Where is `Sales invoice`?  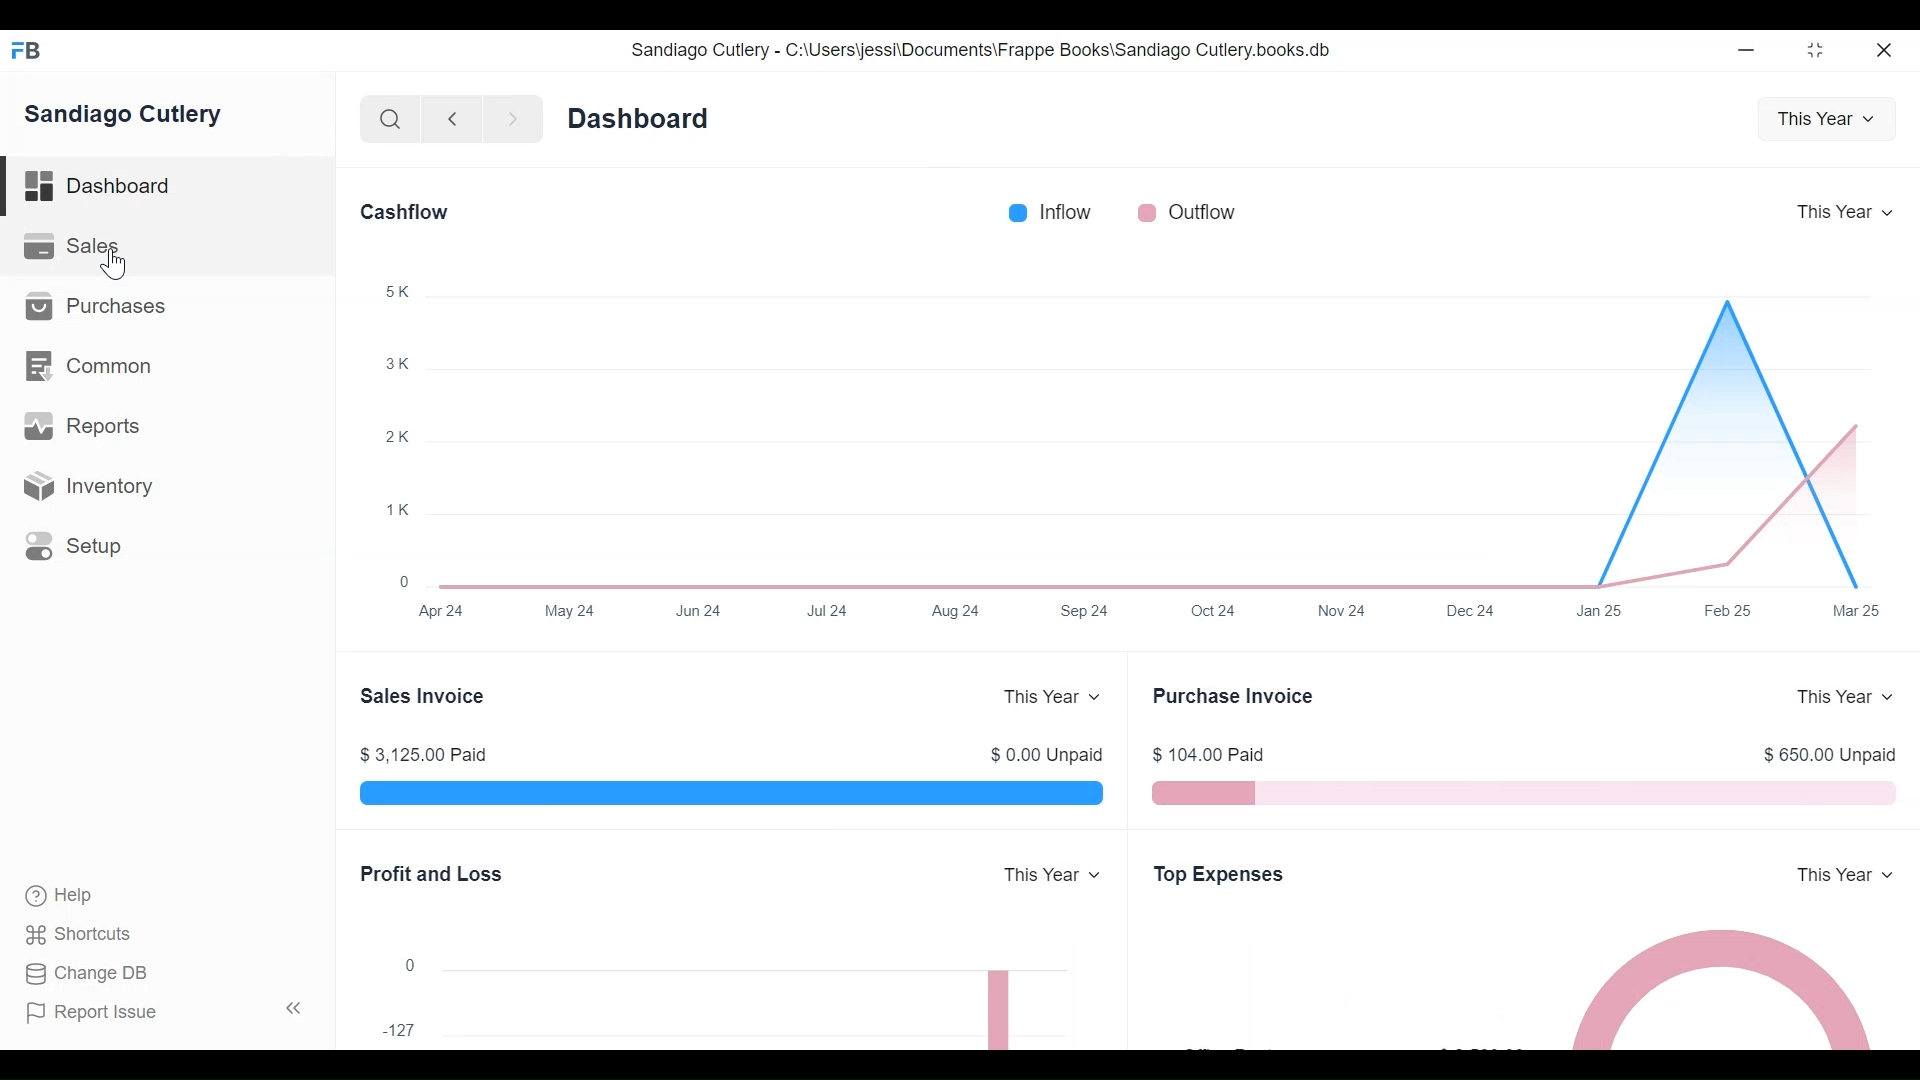
Sales invoice is located at coordinates (424, 697).